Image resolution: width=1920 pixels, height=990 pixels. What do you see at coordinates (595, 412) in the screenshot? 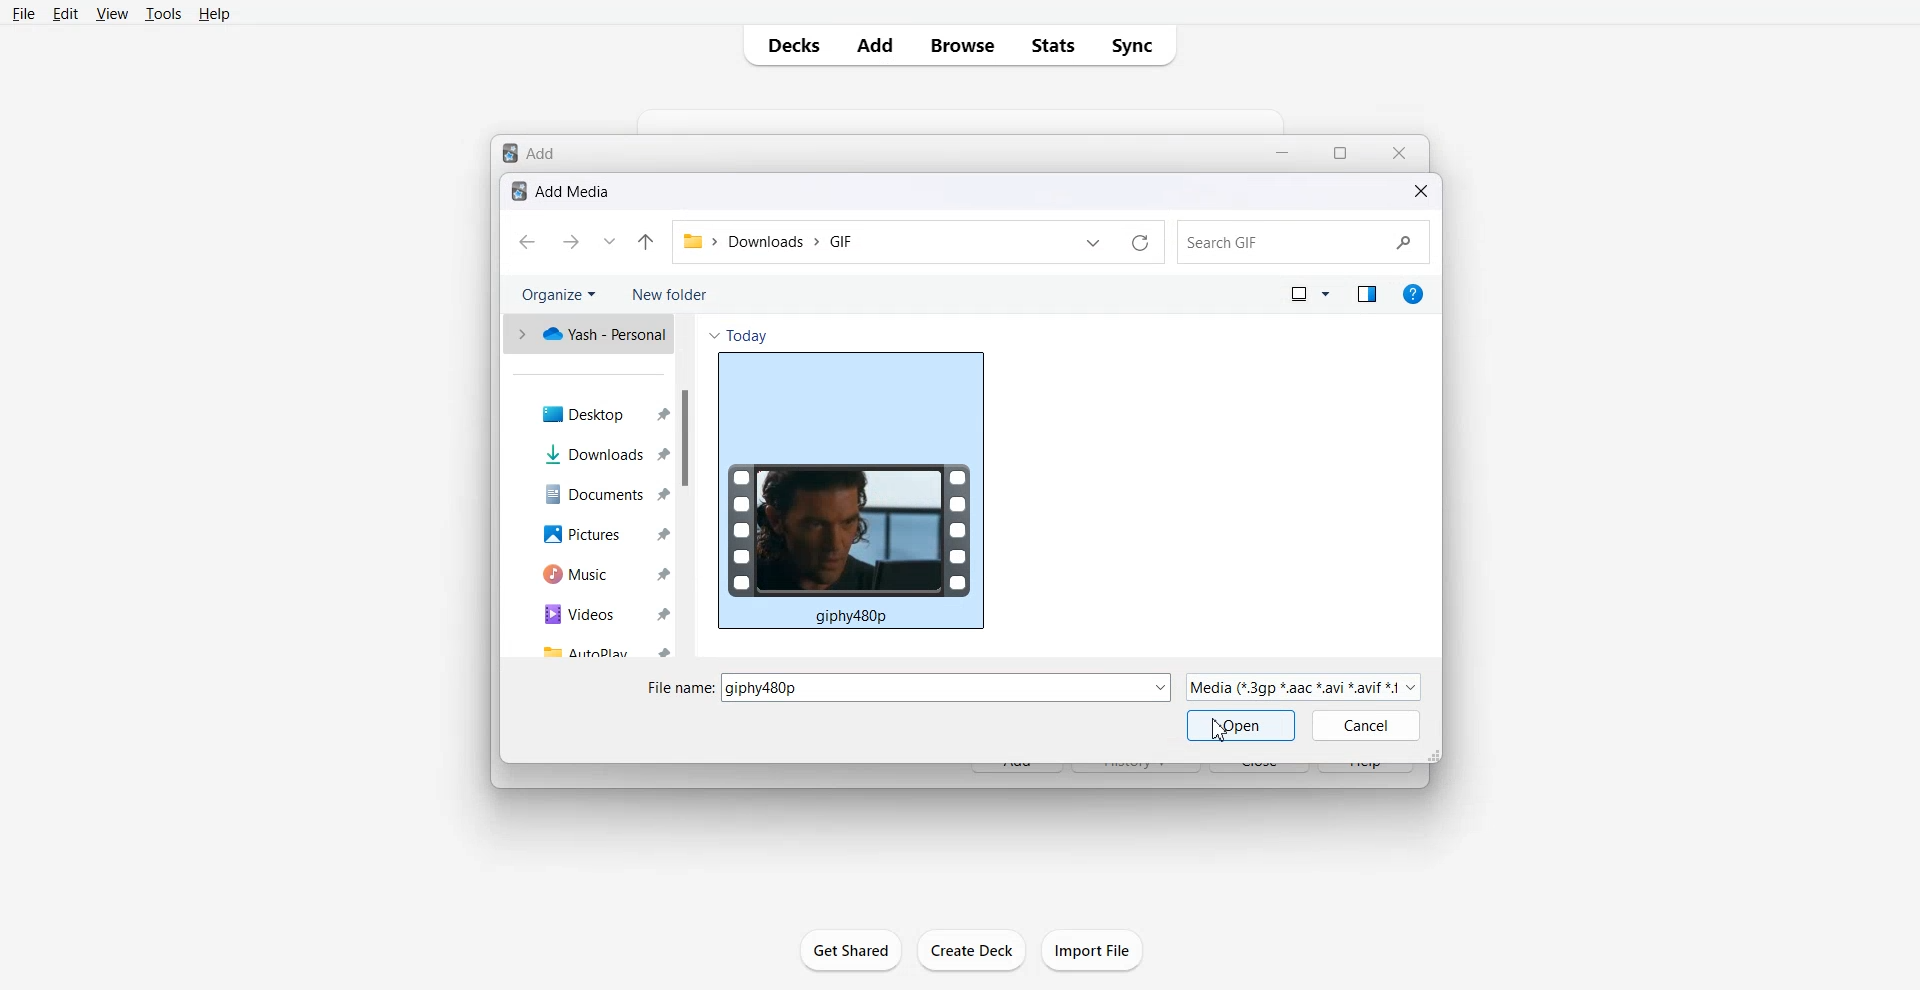
I see `Desktop` at bounding box center [595, 412].